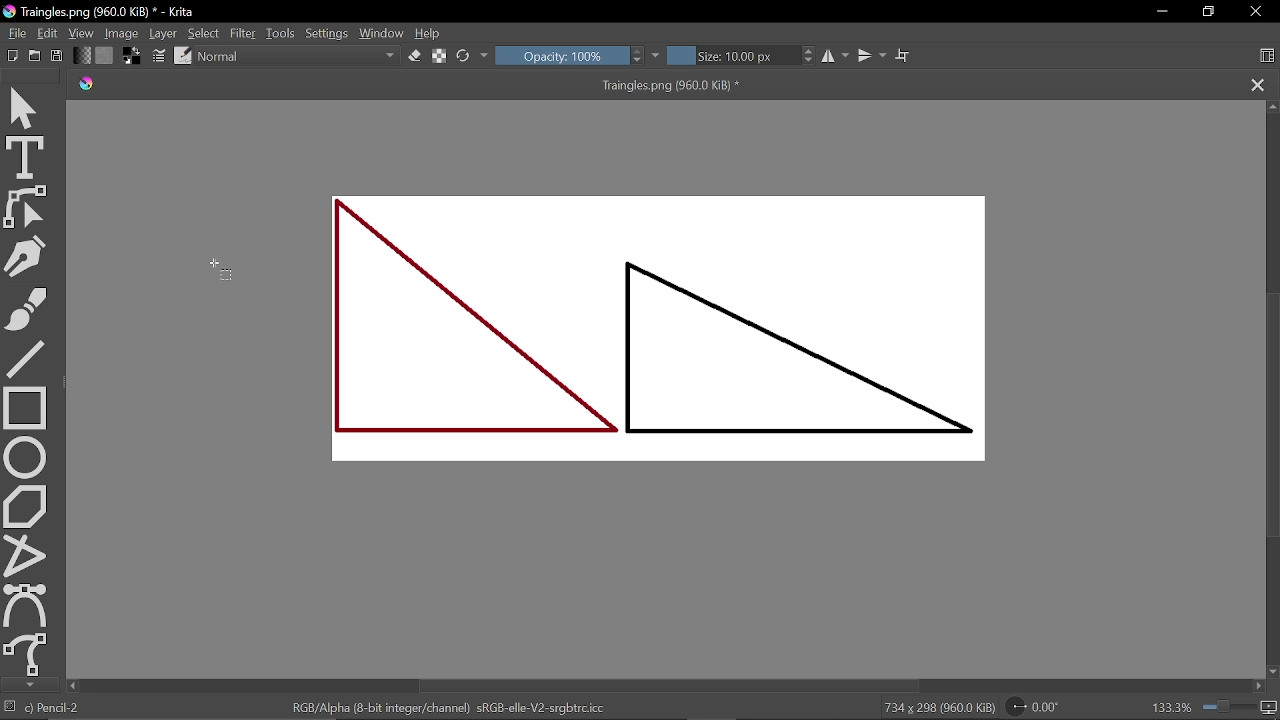 The width and height of the screenshot is (1280, 720). I want to click on Close, so click(1255, 12).